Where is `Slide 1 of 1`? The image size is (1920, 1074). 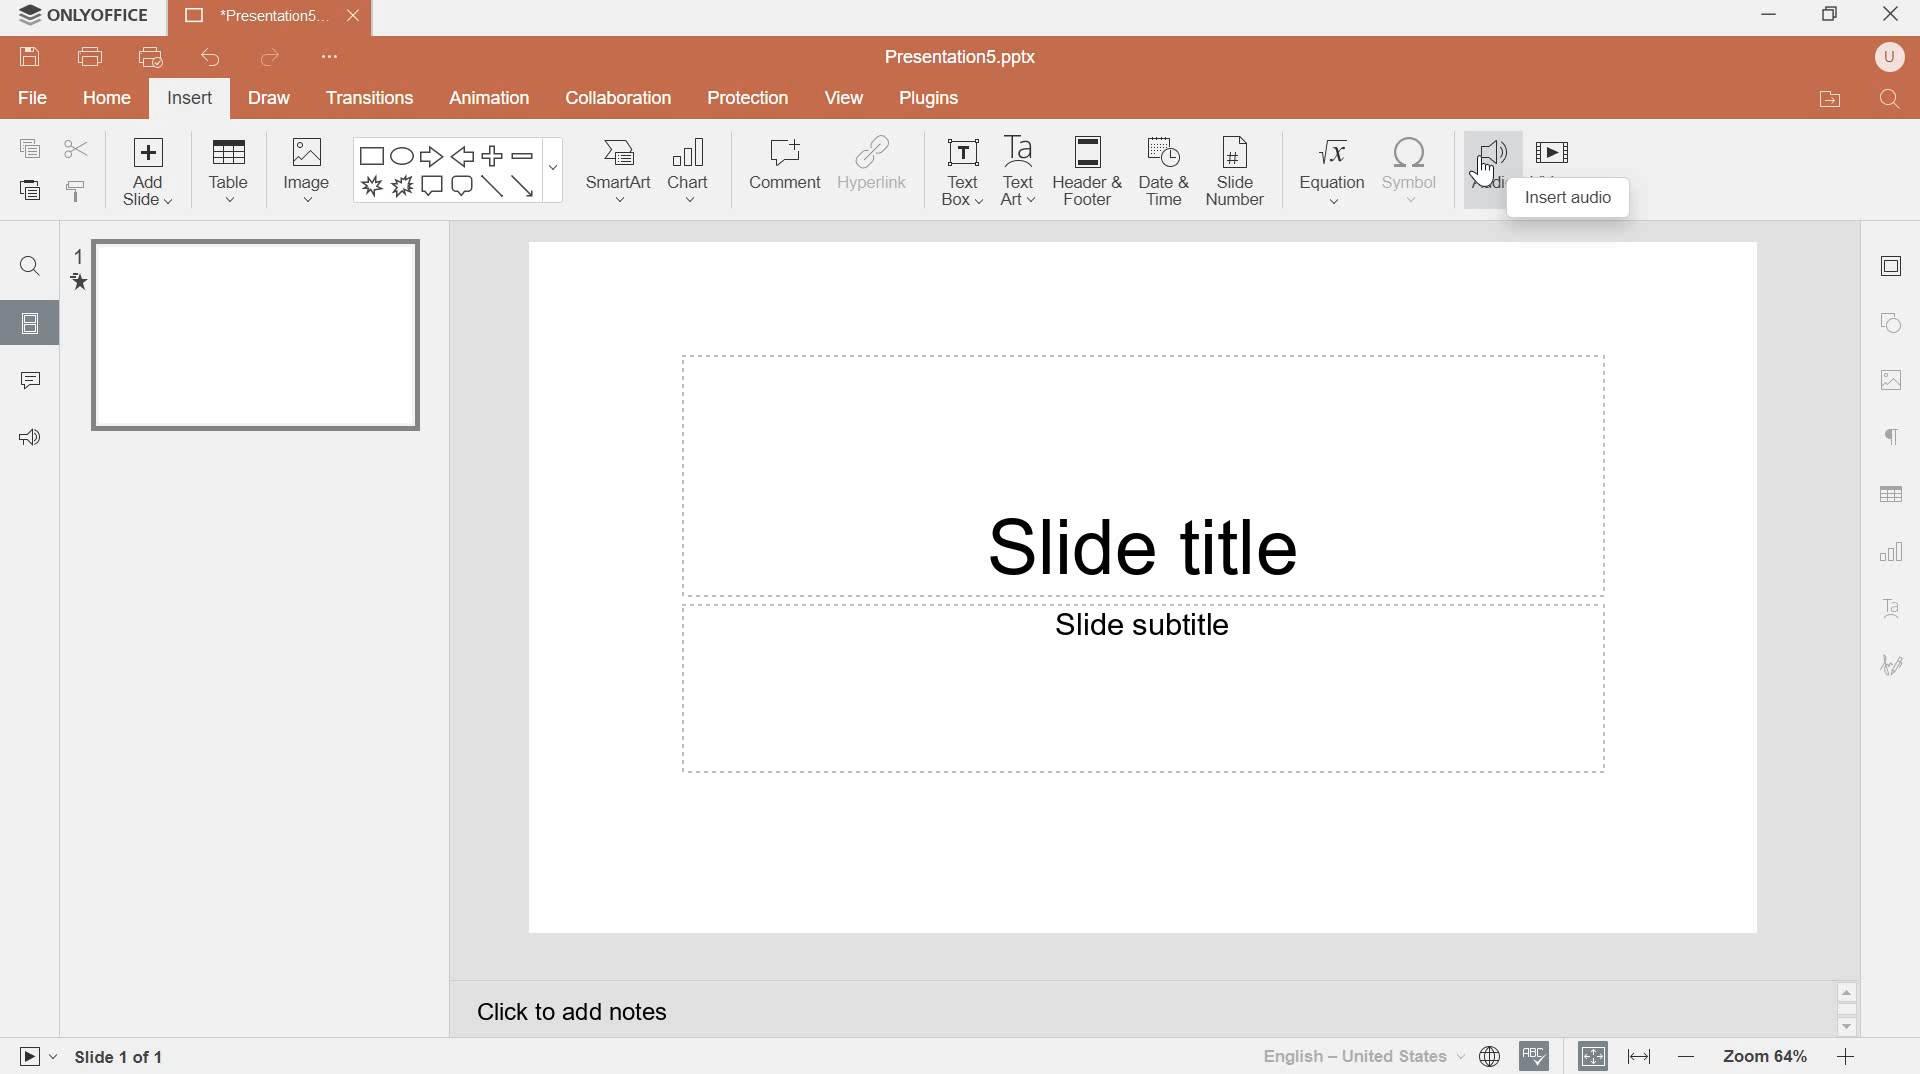
Slide 1 of 1 is located at coordinates (123, 1060).